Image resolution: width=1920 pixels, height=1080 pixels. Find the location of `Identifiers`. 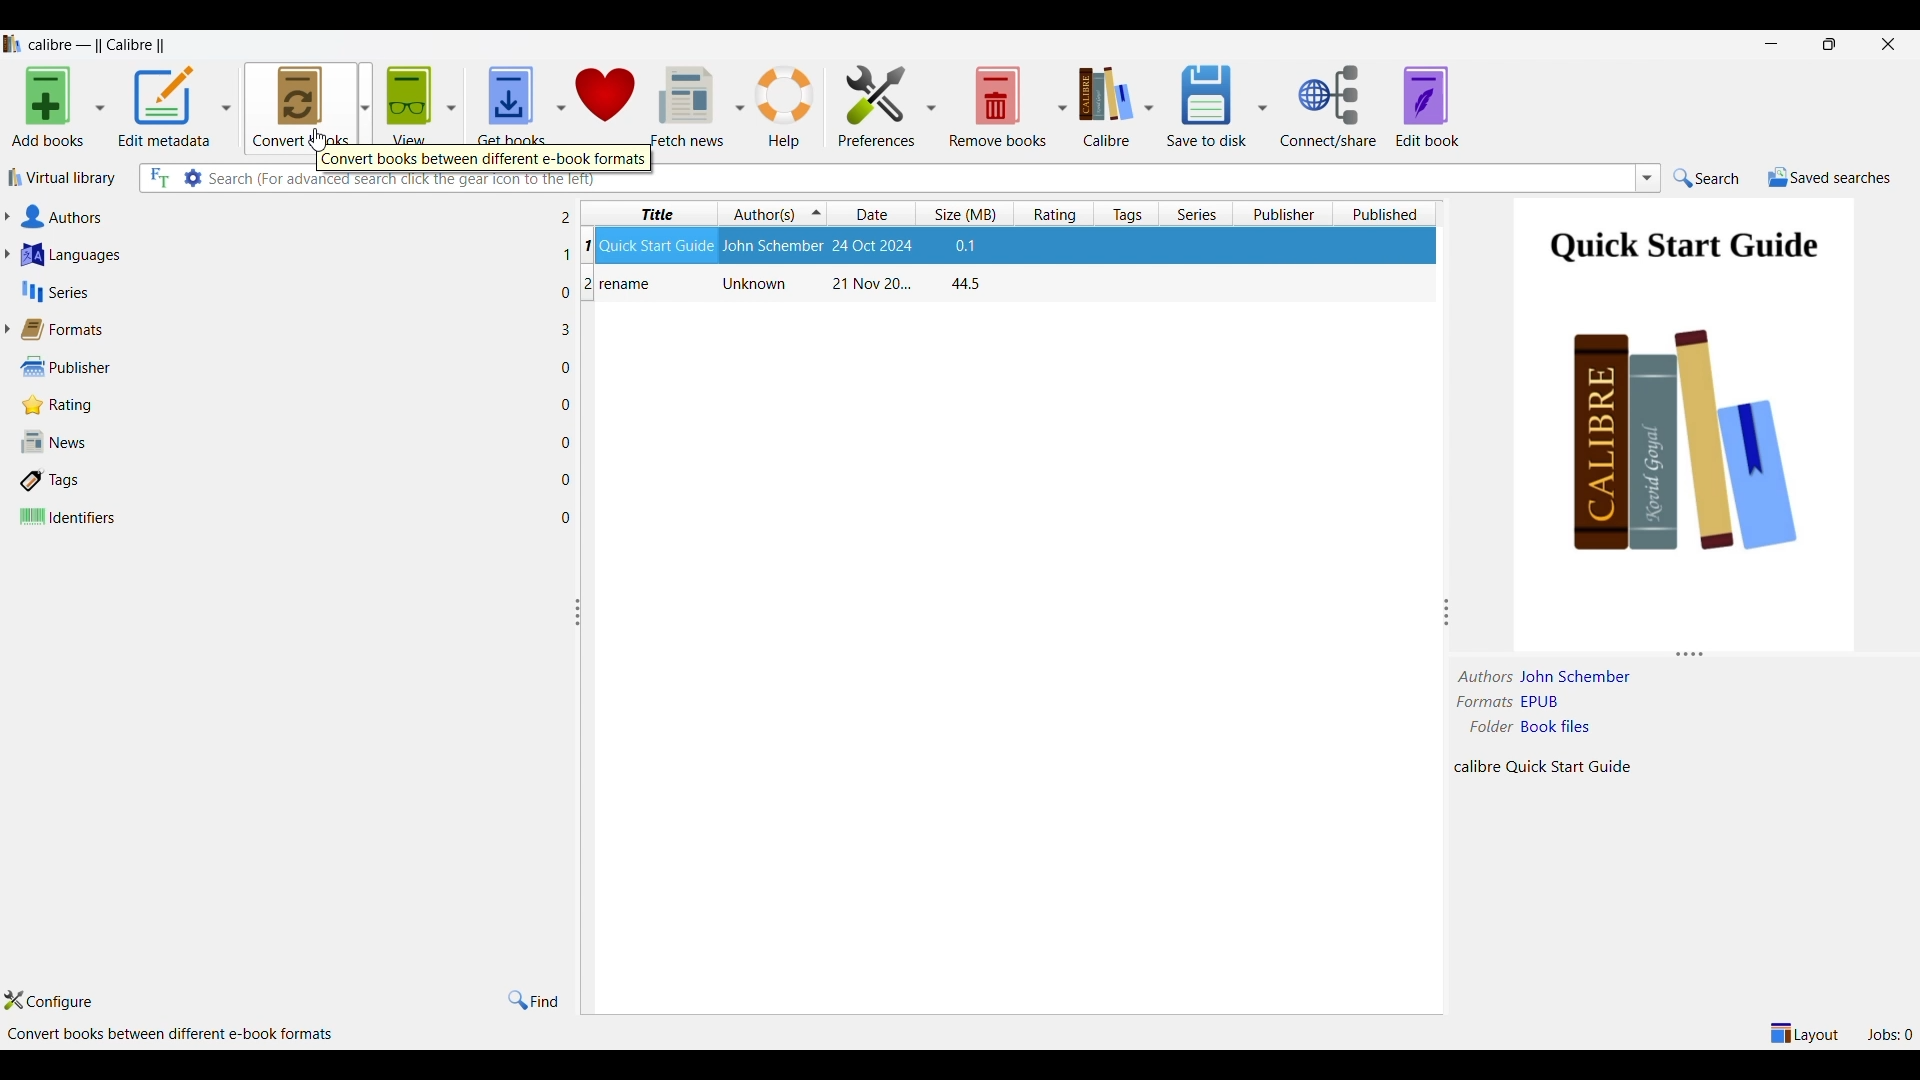

Identifiers is located at coordinates (285, 518).